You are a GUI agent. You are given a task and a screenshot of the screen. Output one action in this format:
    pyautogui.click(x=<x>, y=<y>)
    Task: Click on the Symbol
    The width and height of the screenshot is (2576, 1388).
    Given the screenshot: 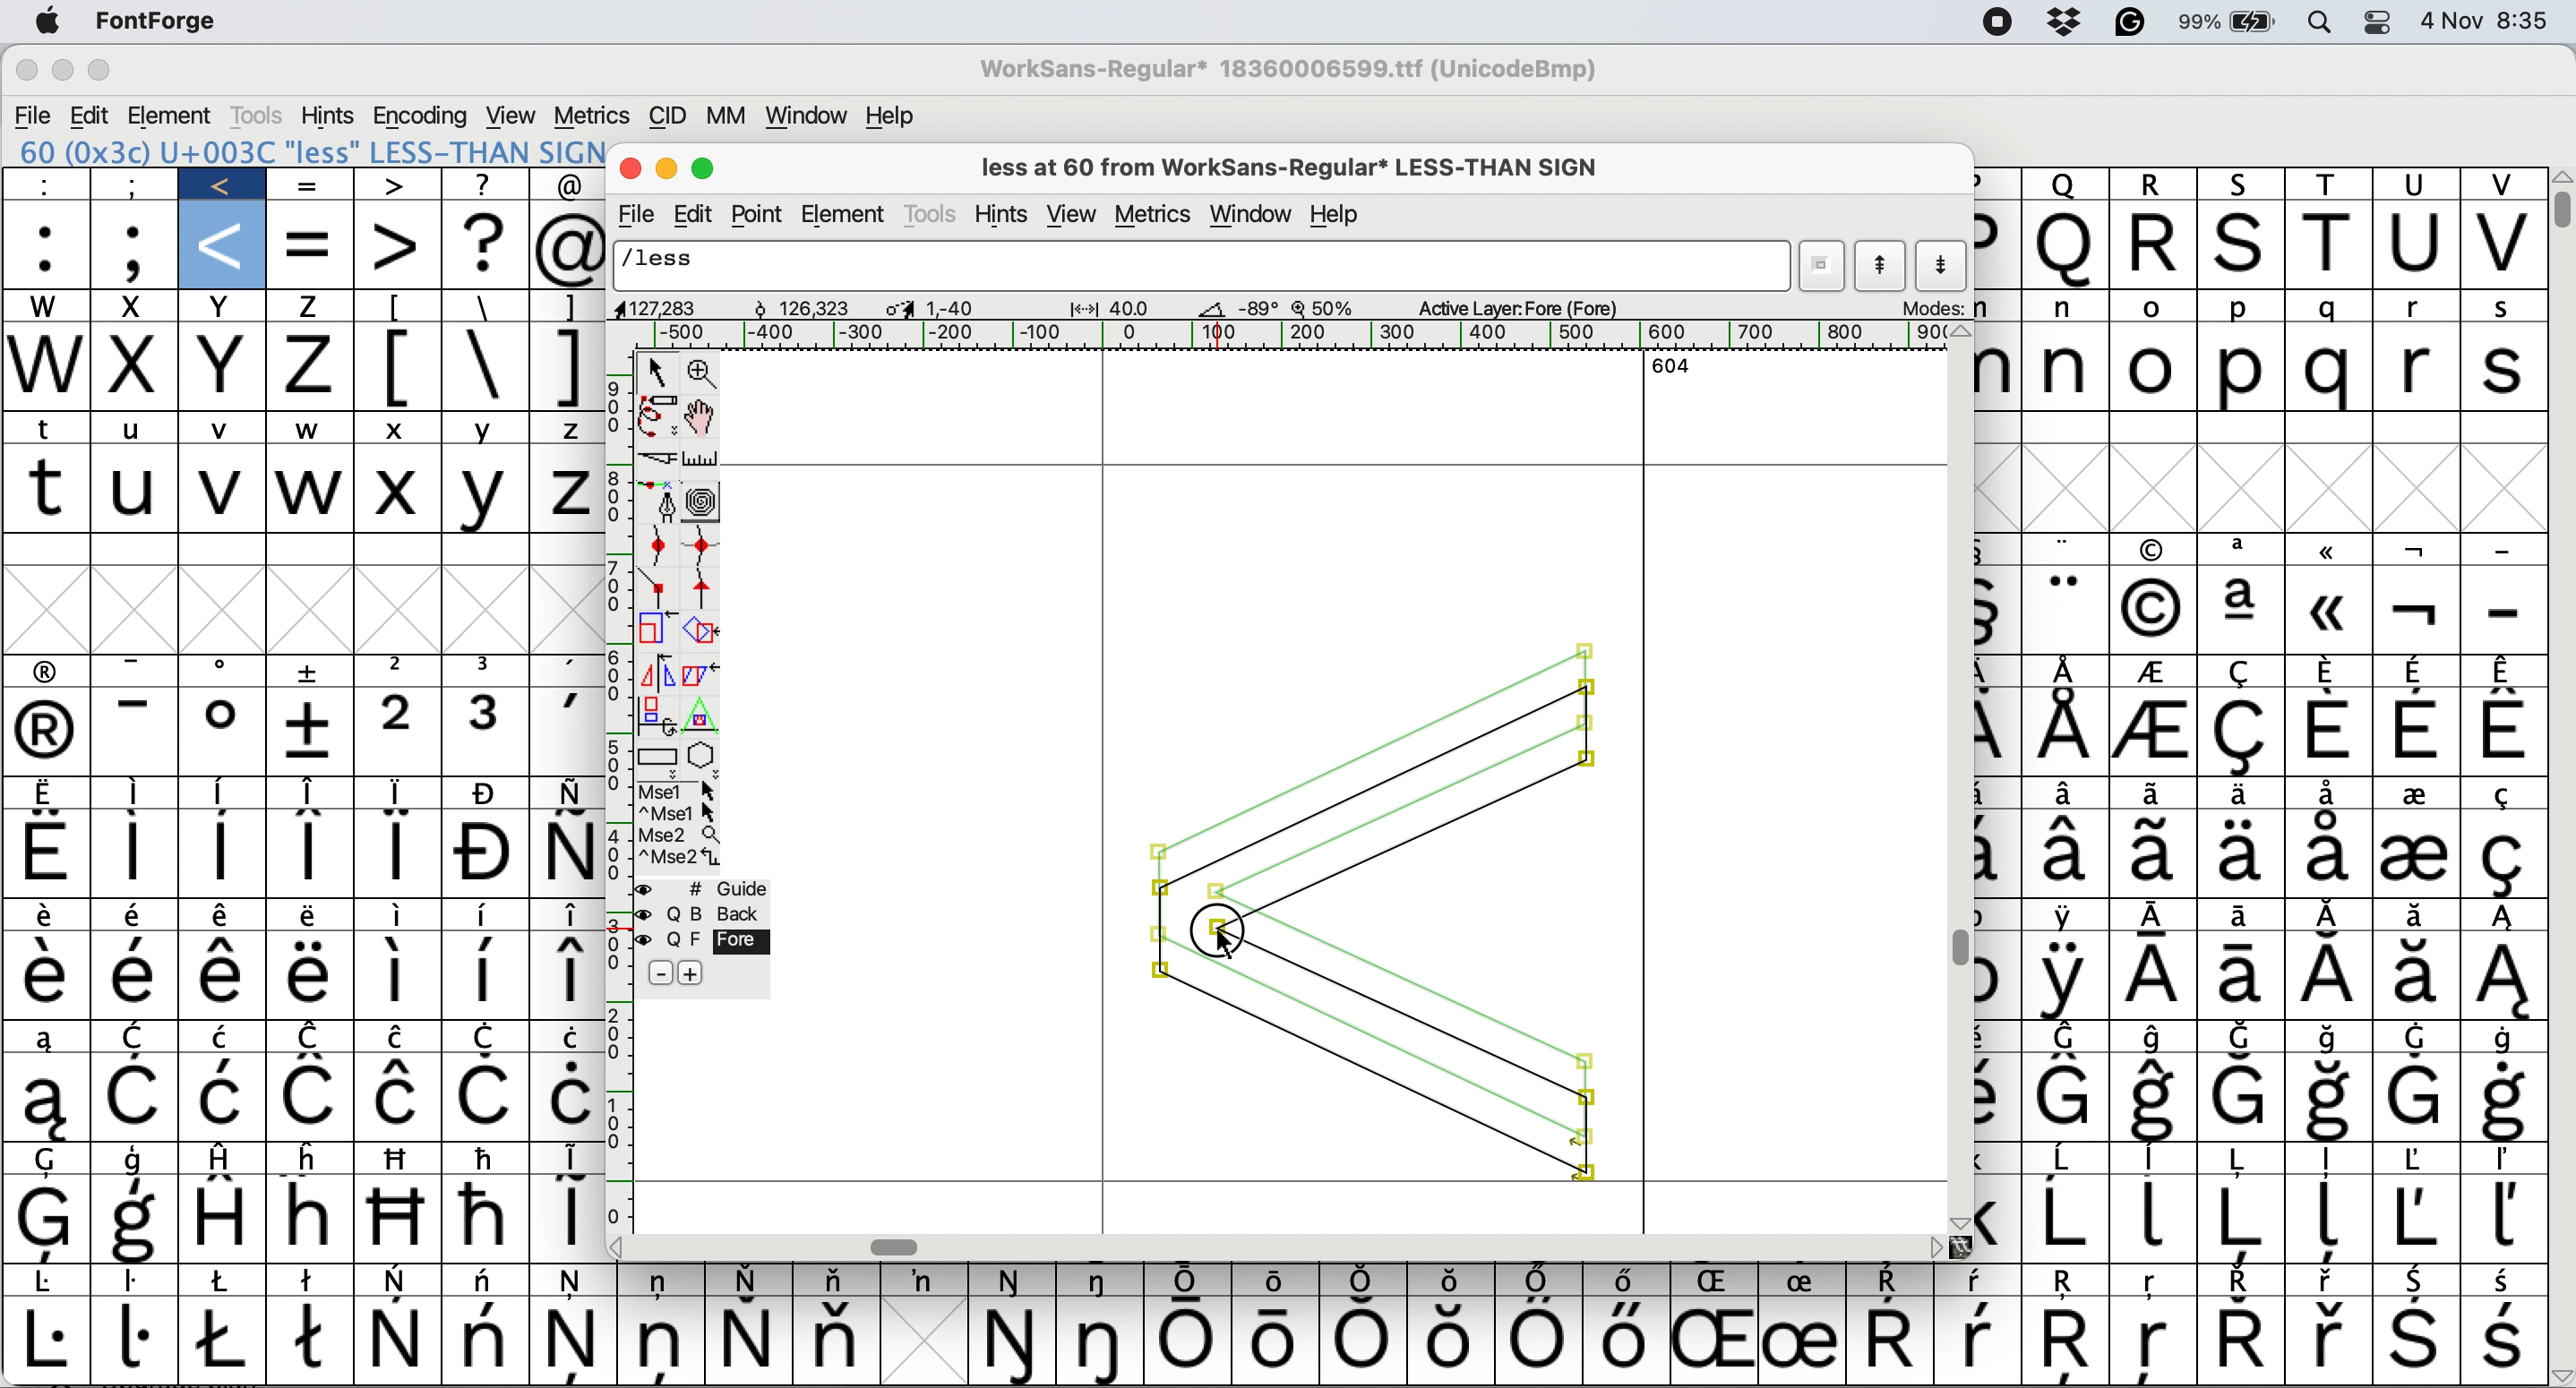 What is the action you would take?
    pyautogui.click(x=400, y=1097)
    